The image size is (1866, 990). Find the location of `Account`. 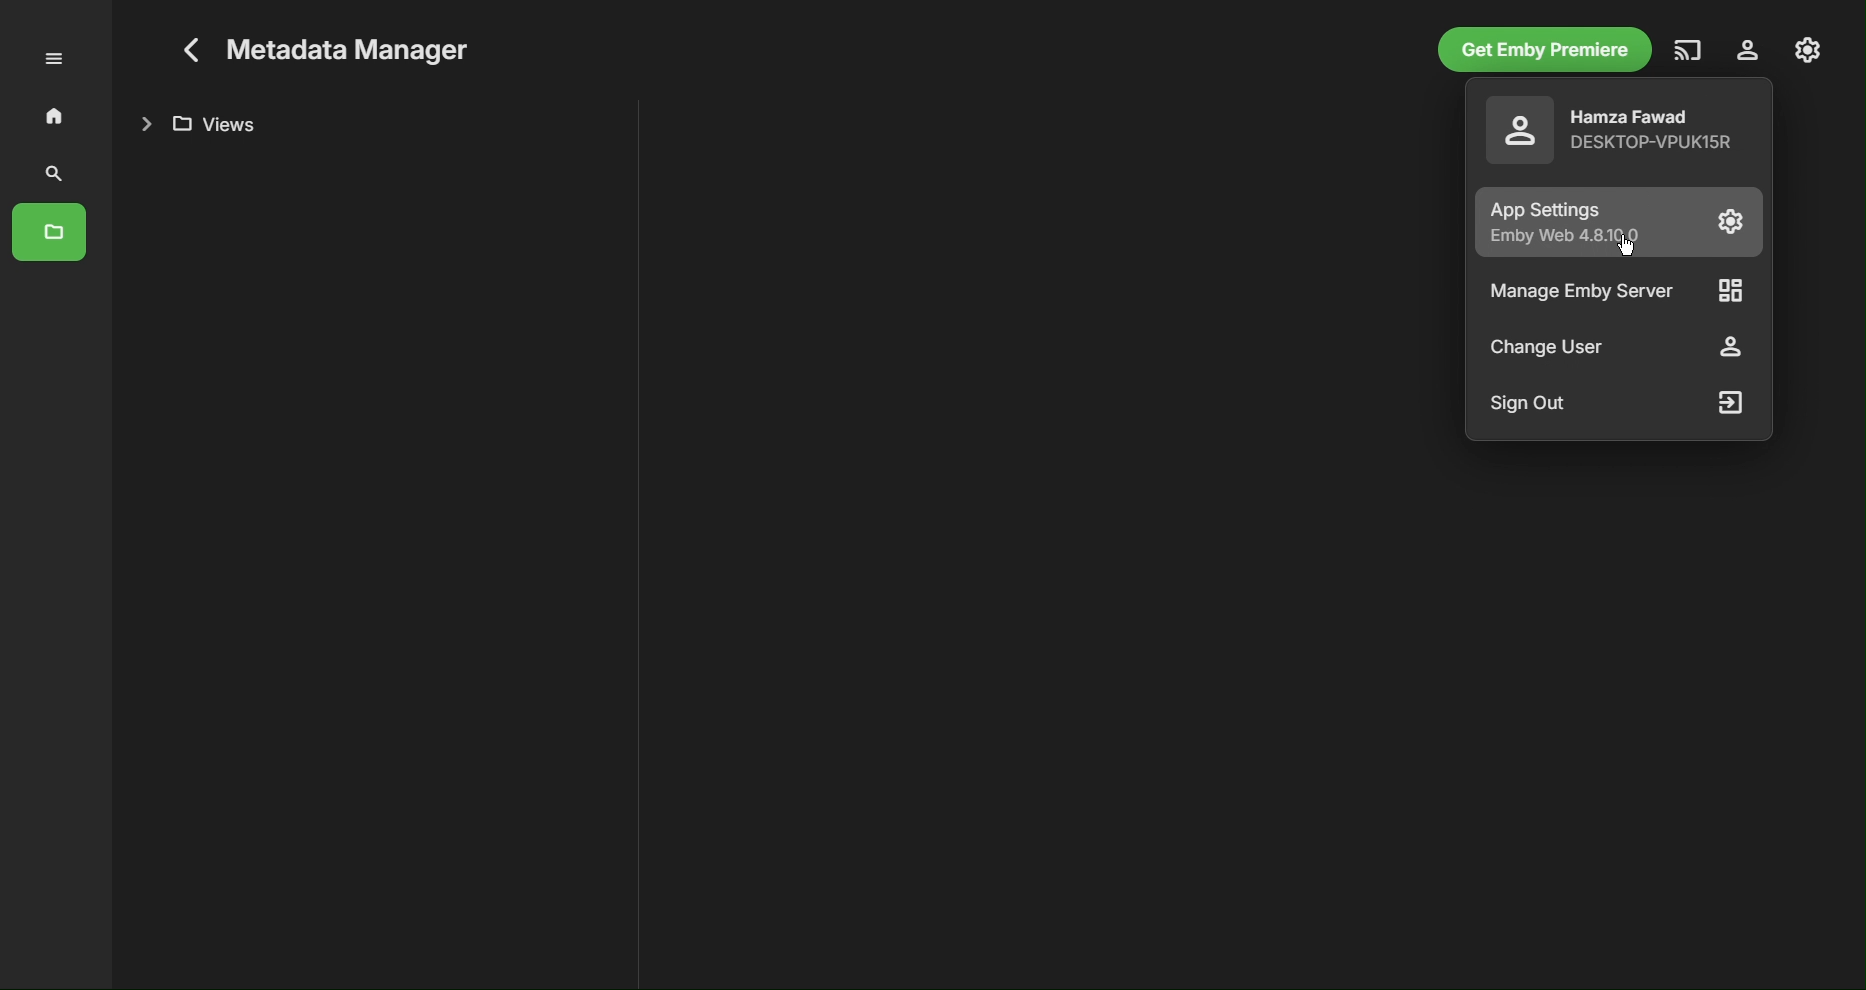

Account is located at coordinates (1751, 51).